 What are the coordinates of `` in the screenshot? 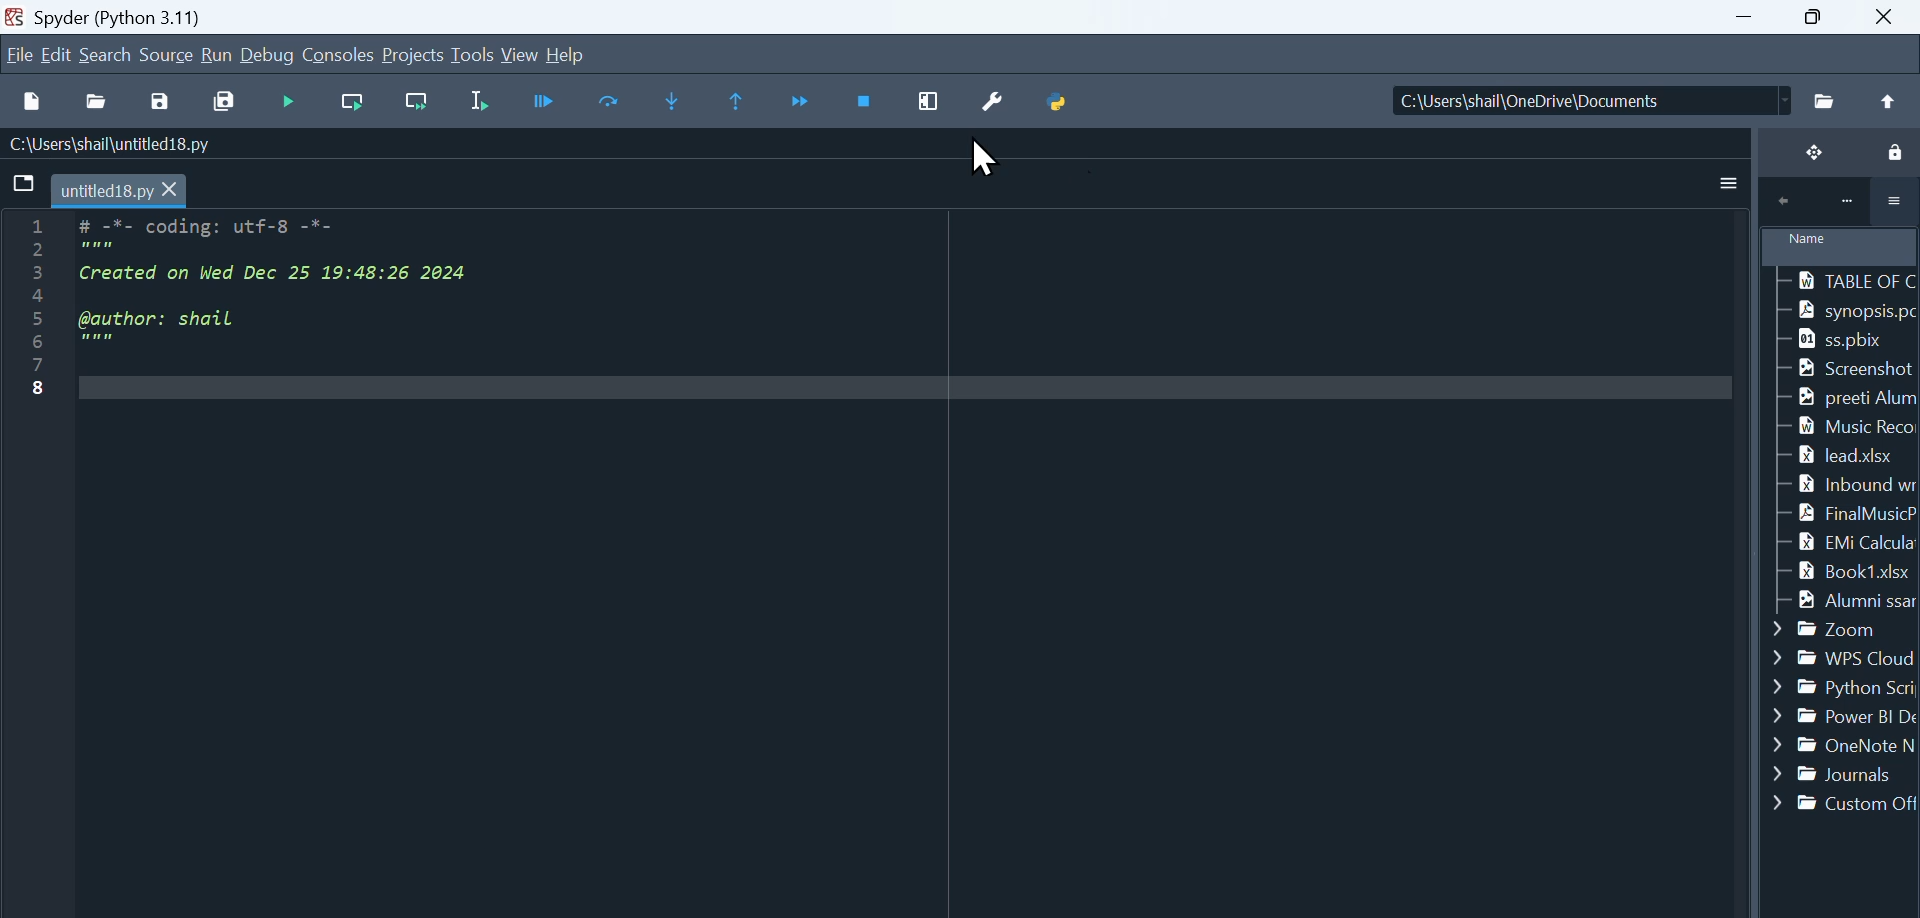 It's located at (415, 56).